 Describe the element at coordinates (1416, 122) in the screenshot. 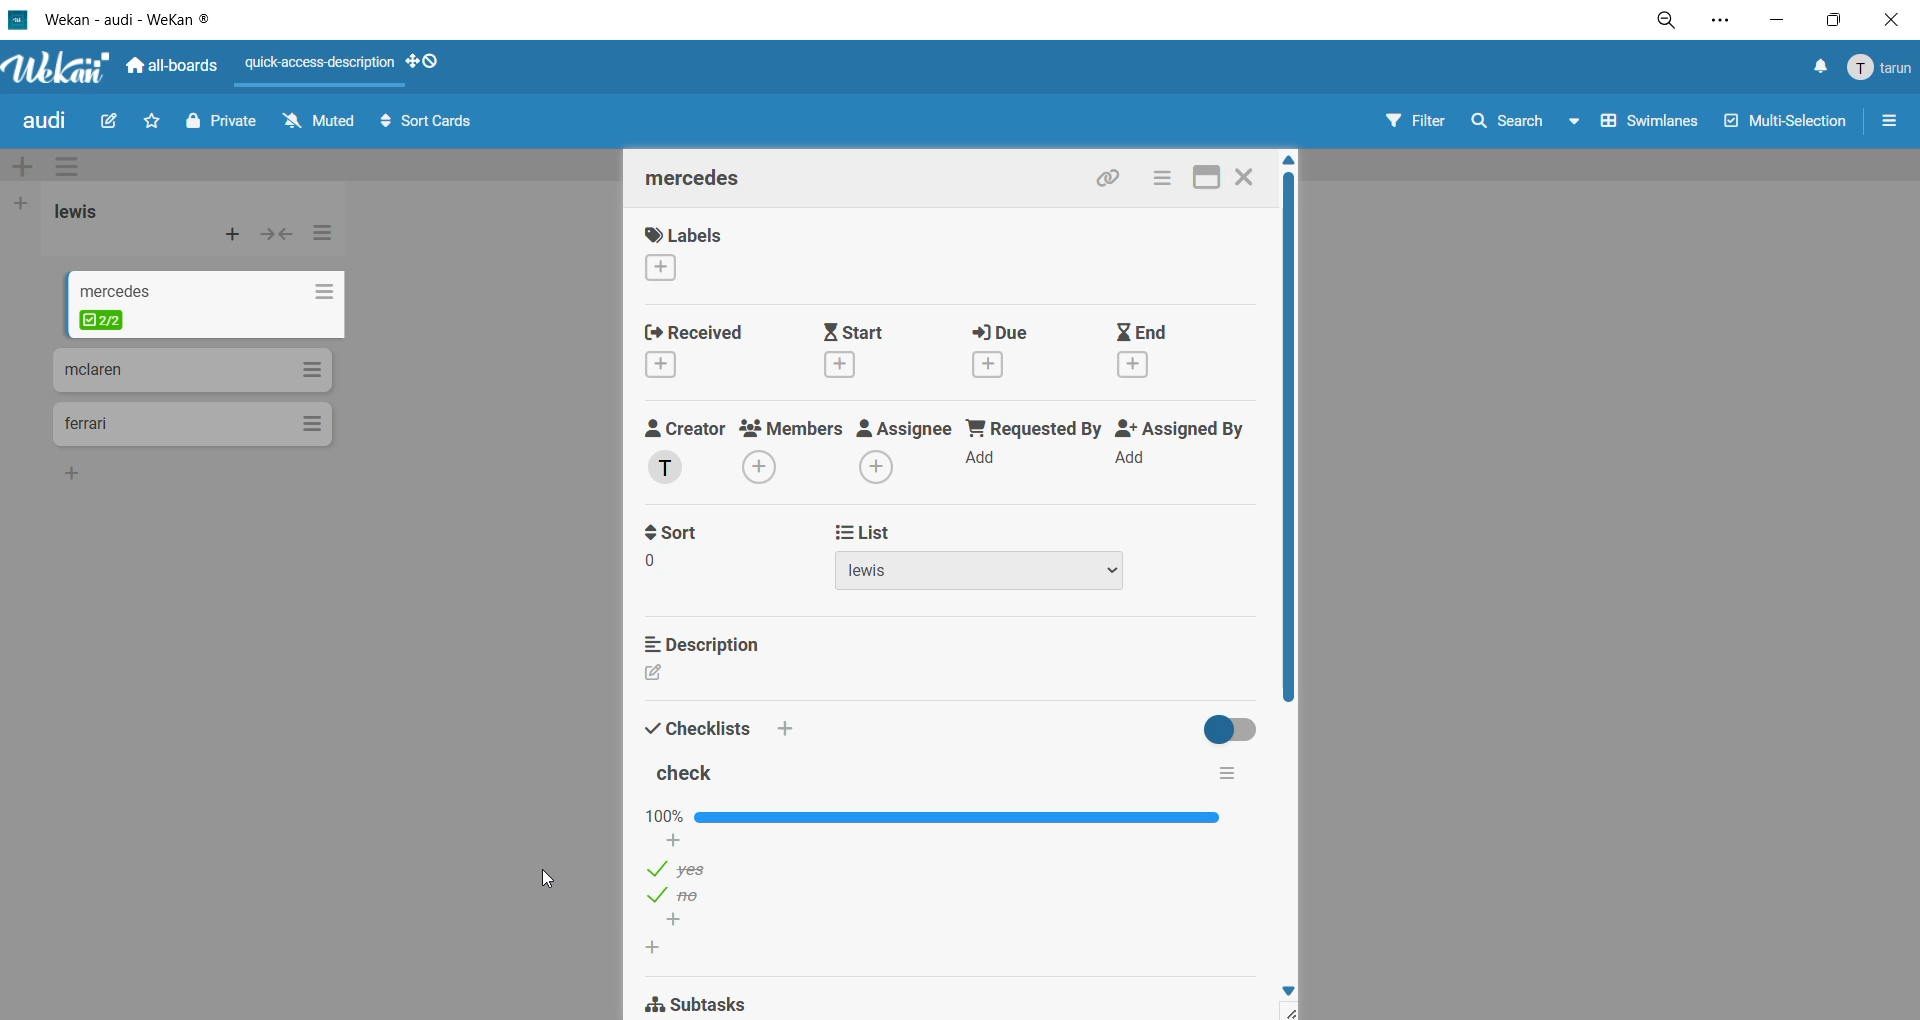

I see `filter` at that location.